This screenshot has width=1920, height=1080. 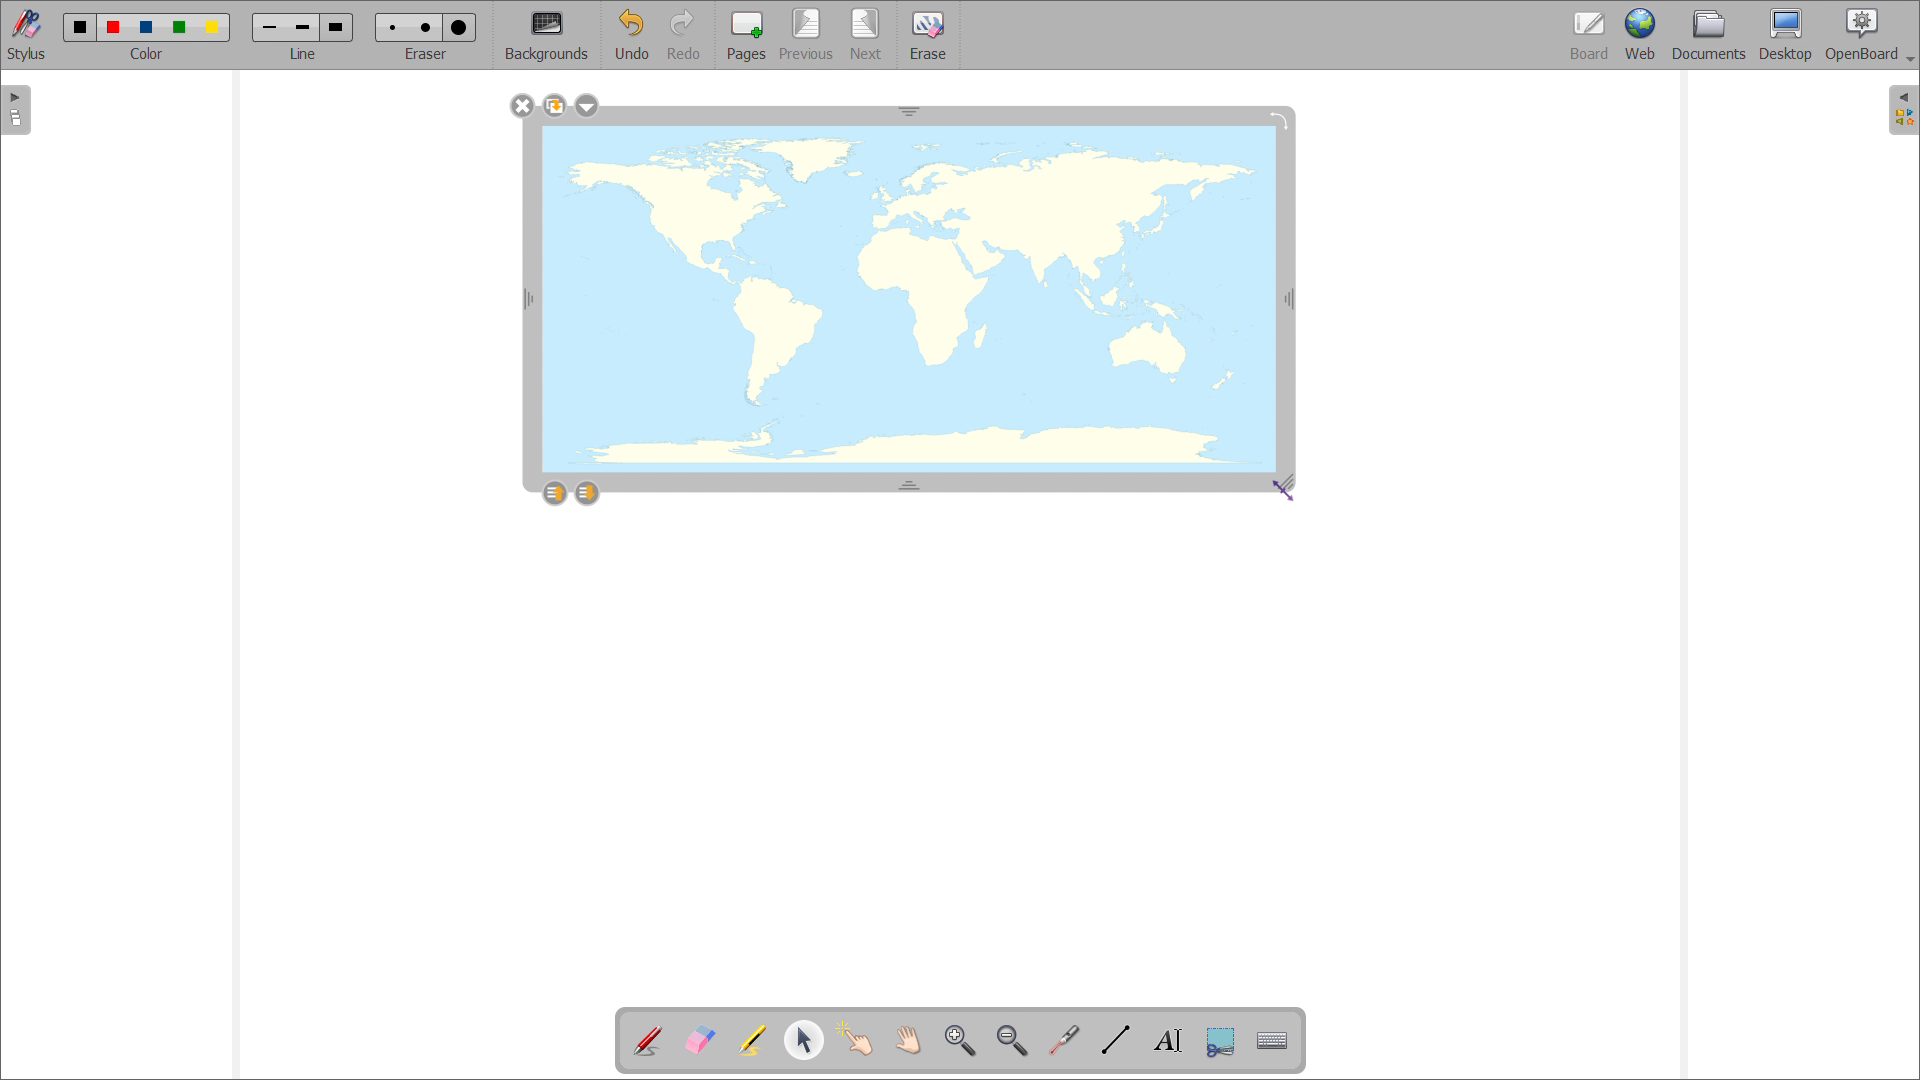 What do you see at coordinates (180, 29) in the screenshot?
I see `green` at bounding box center [180, 29].